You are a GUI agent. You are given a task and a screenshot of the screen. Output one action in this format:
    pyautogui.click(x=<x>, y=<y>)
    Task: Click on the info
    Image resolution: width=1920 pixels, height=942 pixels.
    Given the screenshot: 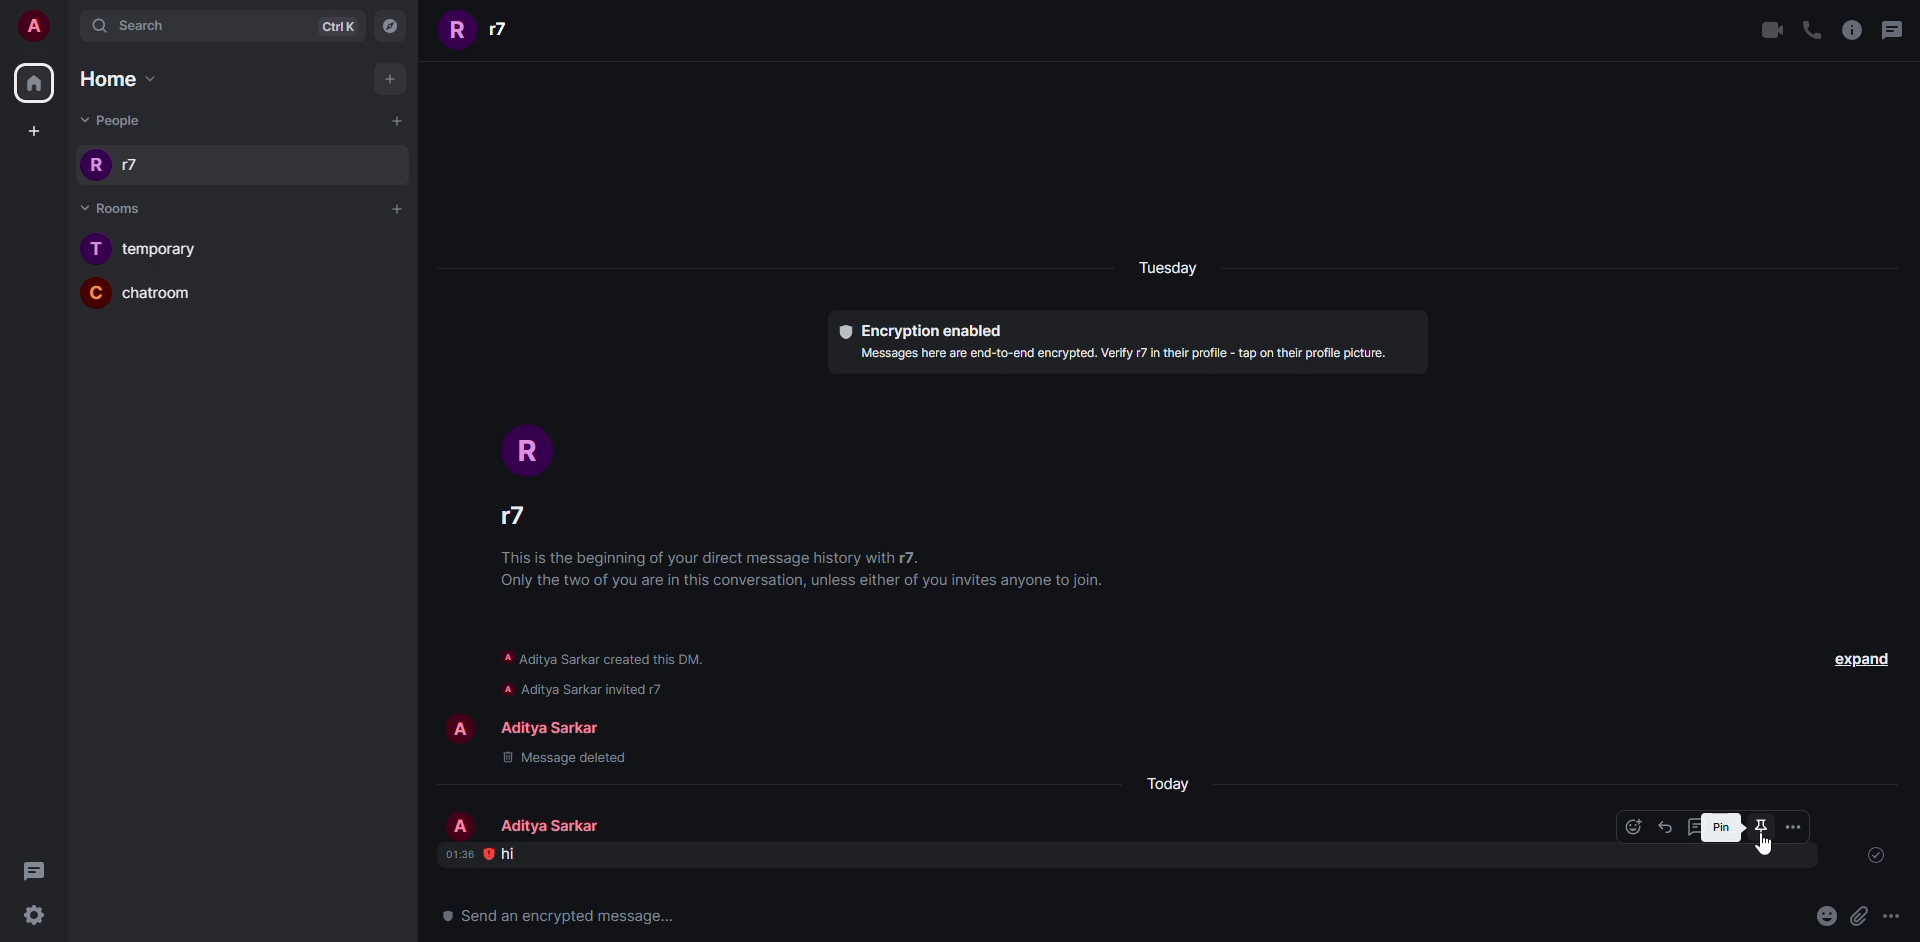 What is the action you would take?
    pyautogui.click(x=1132, y=355)
    